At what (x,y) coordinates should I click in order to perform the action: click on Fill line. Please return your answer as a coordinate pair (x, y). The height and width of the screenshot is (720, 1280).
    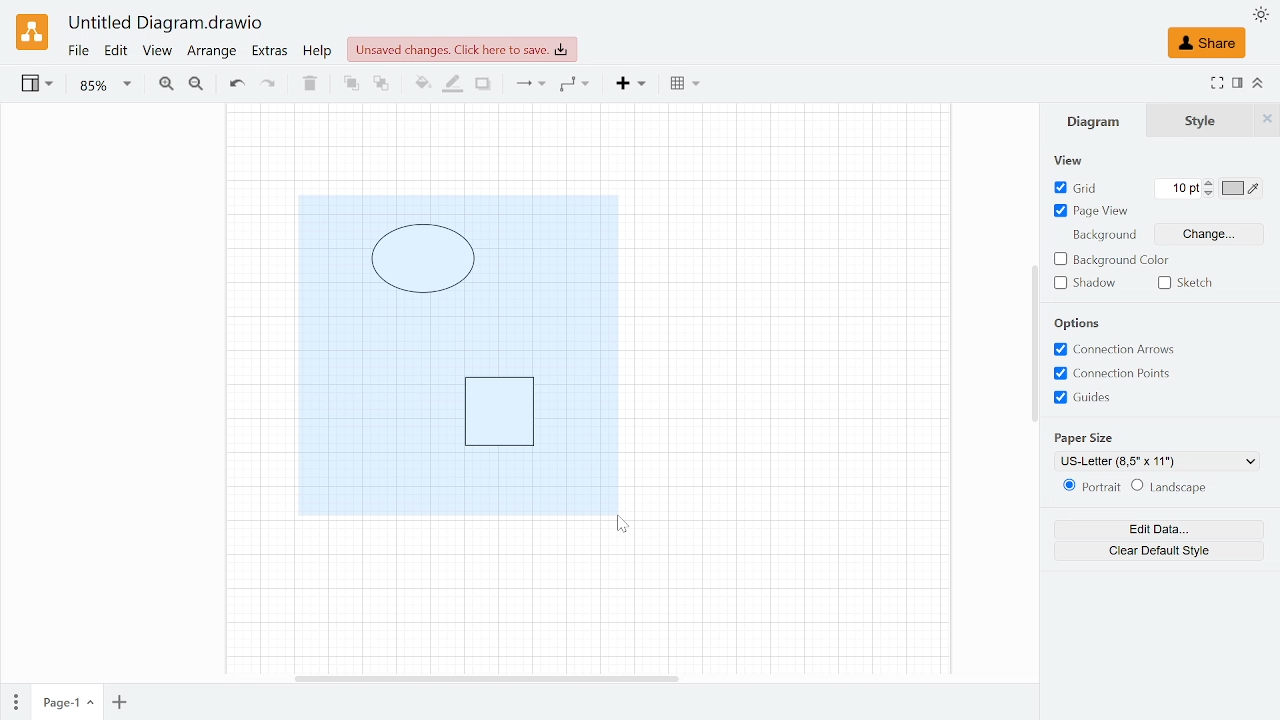
    Looking at the image, I should click on (450, 85).